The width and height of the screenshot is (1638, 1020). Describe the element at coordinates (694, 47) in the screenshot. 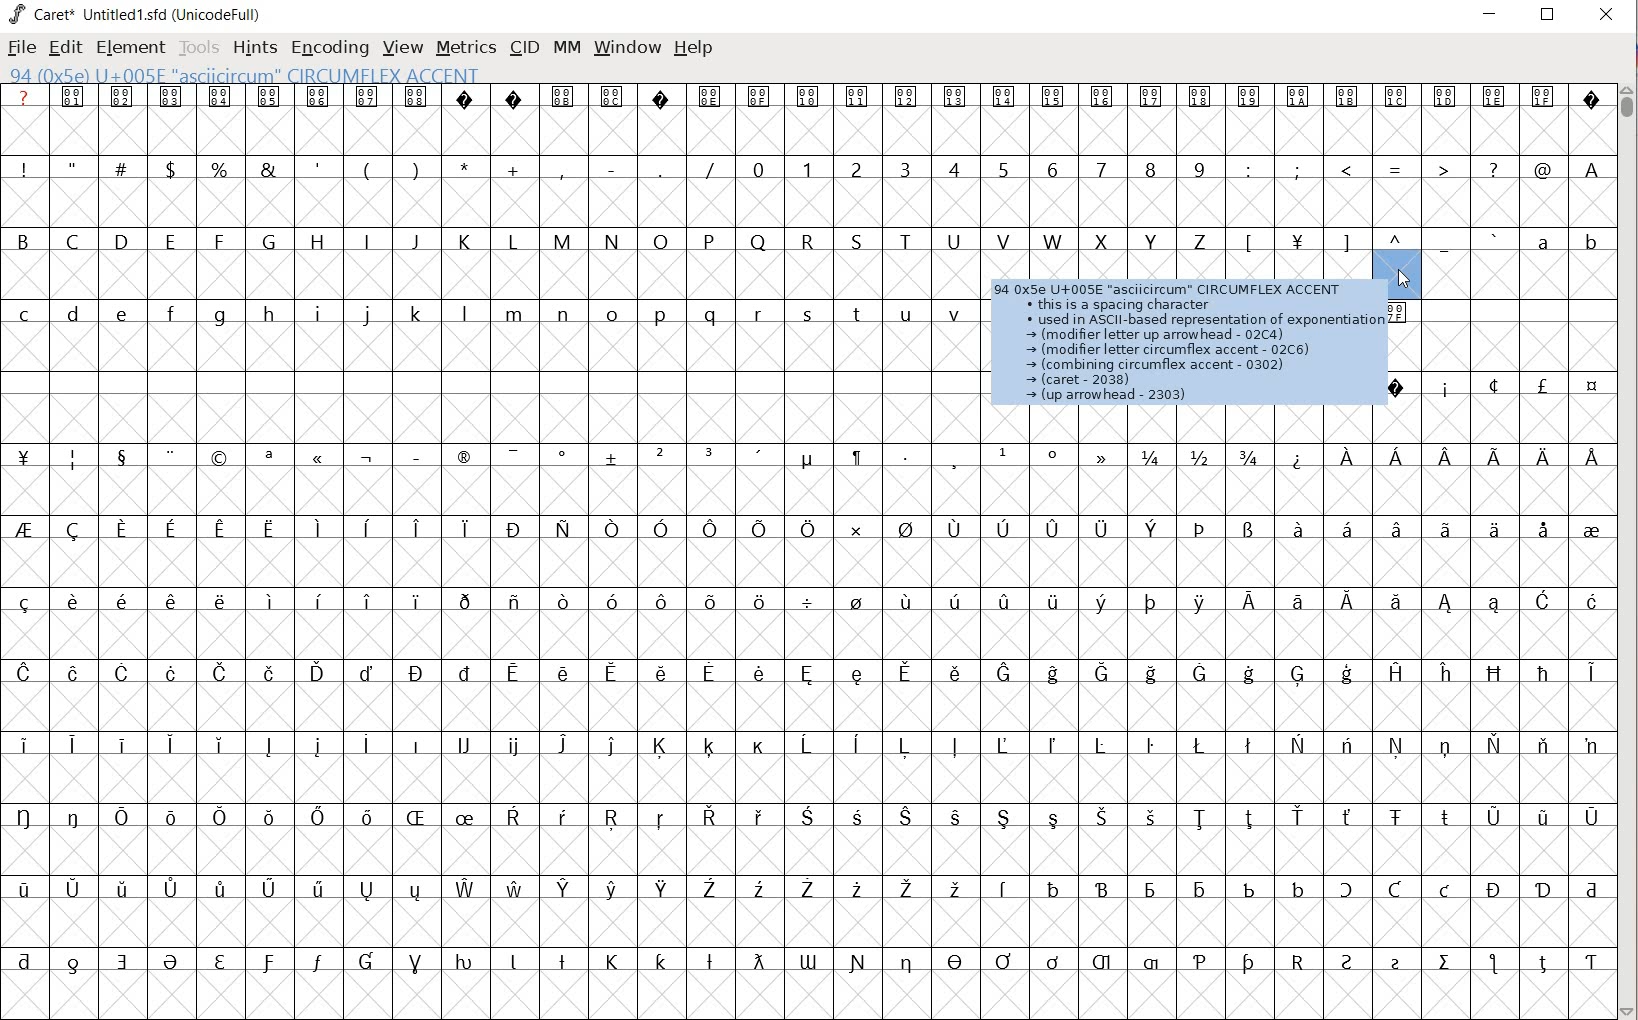

I see `HELP` at that location.